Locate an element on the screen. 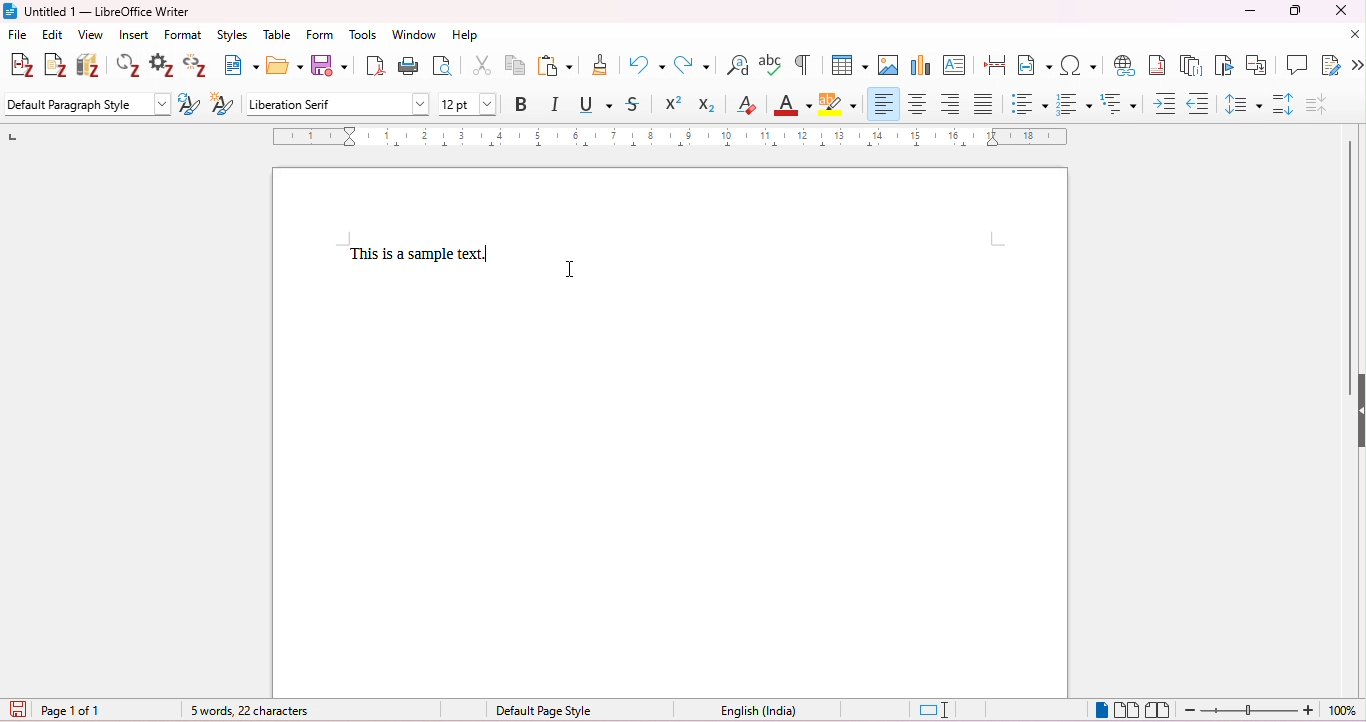 Image resolution: width=1366 pixels, height=722 pixels. insert bookmarks is located at coordinates (1224, 64).